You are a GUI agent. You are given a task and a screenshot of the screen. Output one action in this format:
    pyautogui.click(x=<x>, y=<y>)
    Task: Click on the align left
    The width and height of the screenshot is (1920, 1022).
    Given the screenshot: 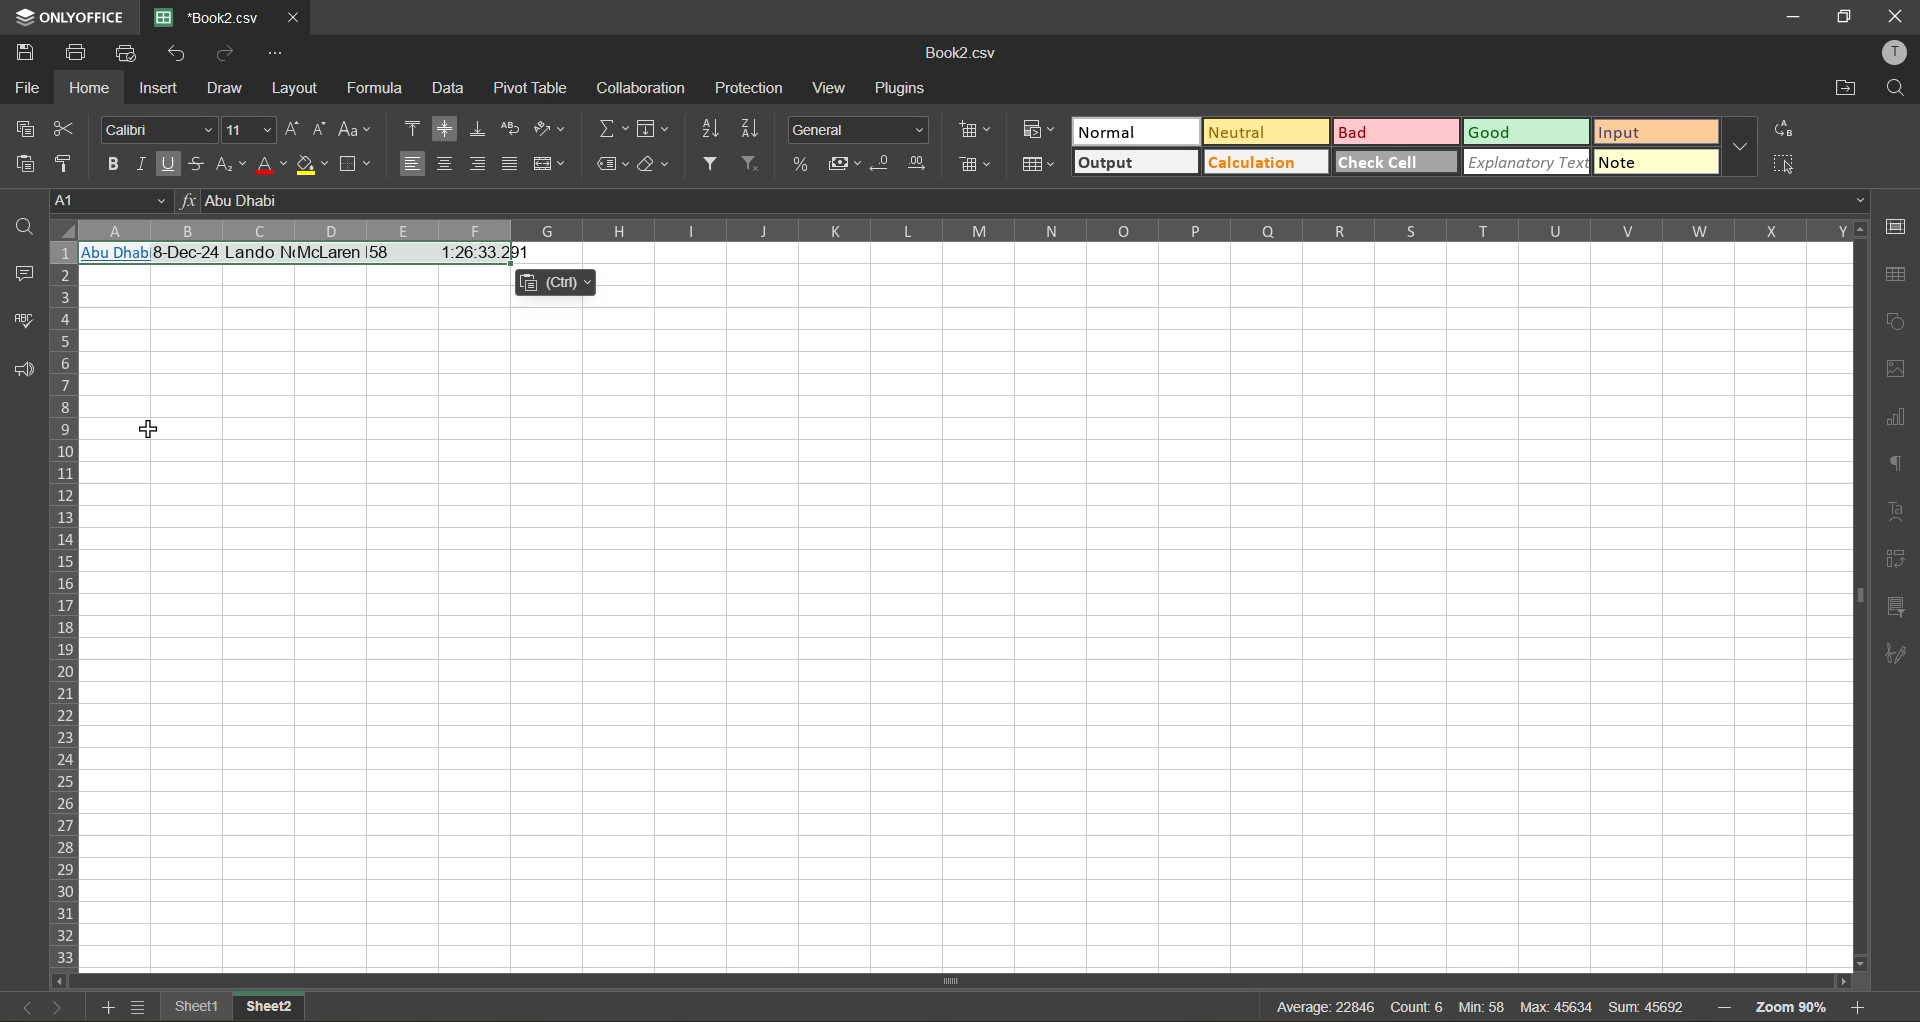 What is the action you would take?
    pyautogui.click(x=413, y=165)
    